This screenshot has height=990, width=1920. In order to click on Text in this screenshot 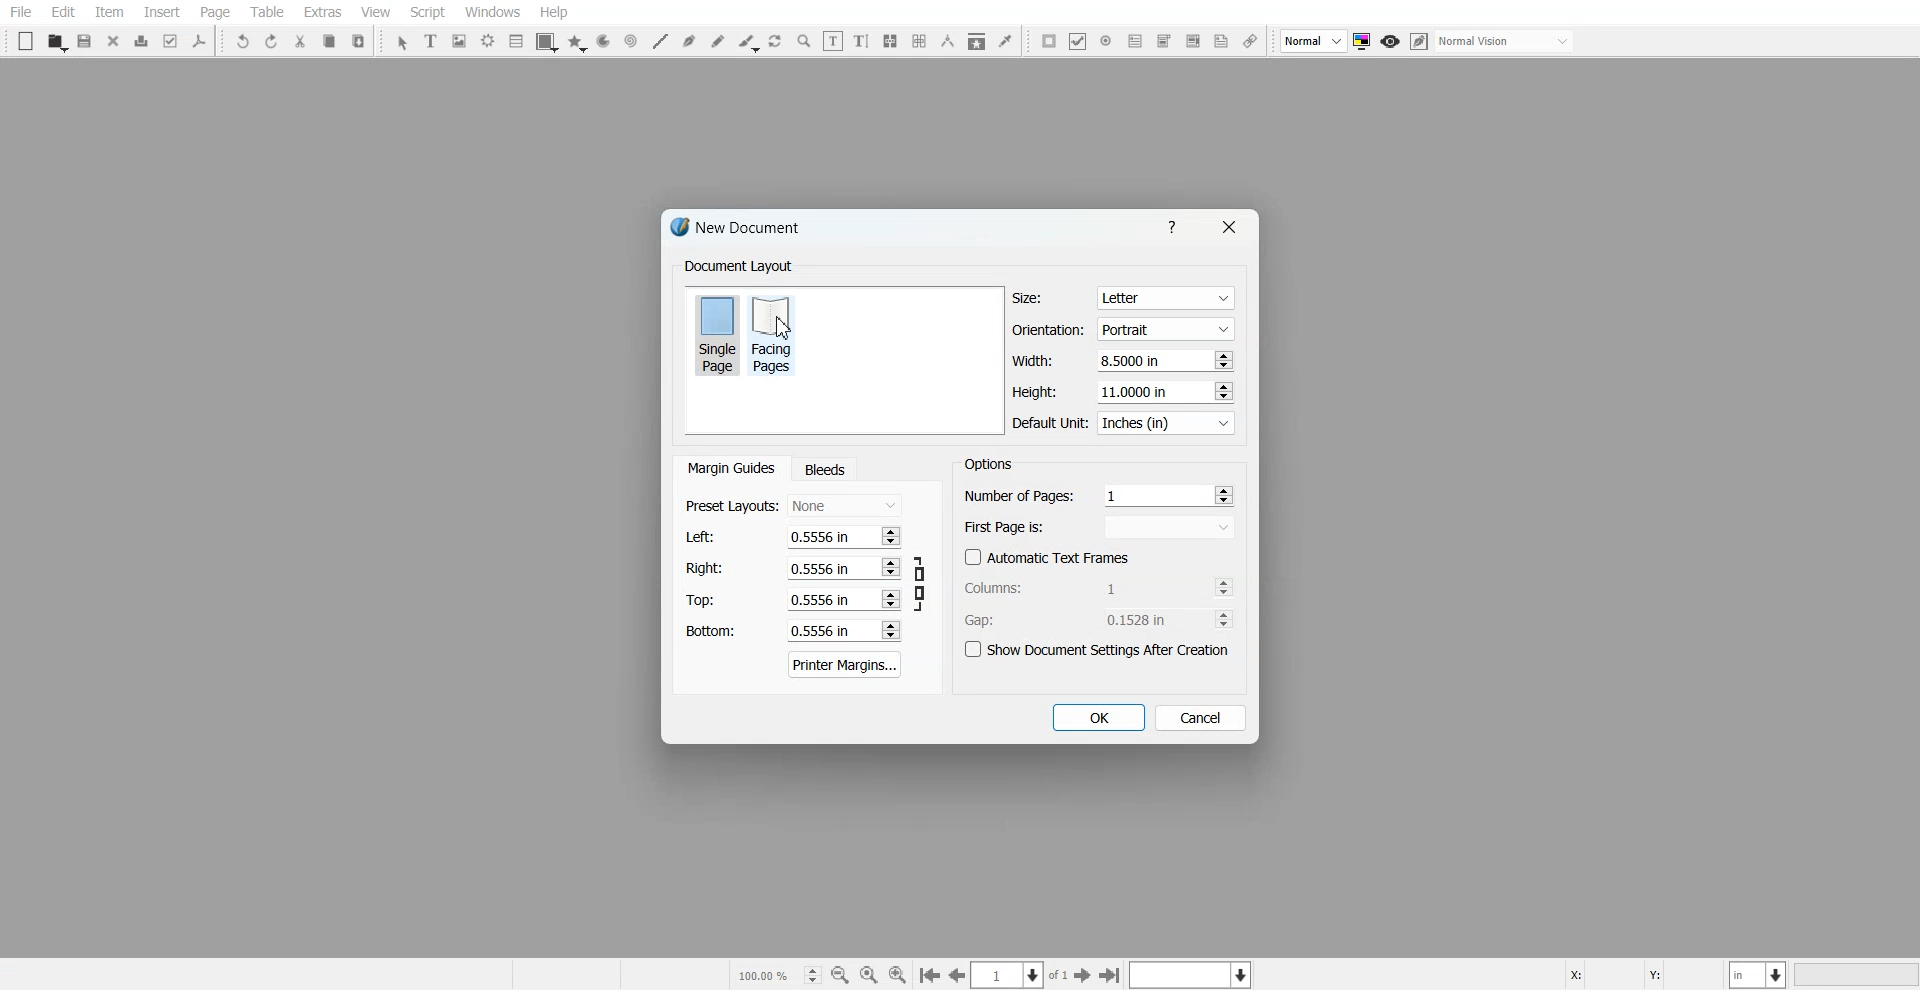, I will do `click(743, 230)`.